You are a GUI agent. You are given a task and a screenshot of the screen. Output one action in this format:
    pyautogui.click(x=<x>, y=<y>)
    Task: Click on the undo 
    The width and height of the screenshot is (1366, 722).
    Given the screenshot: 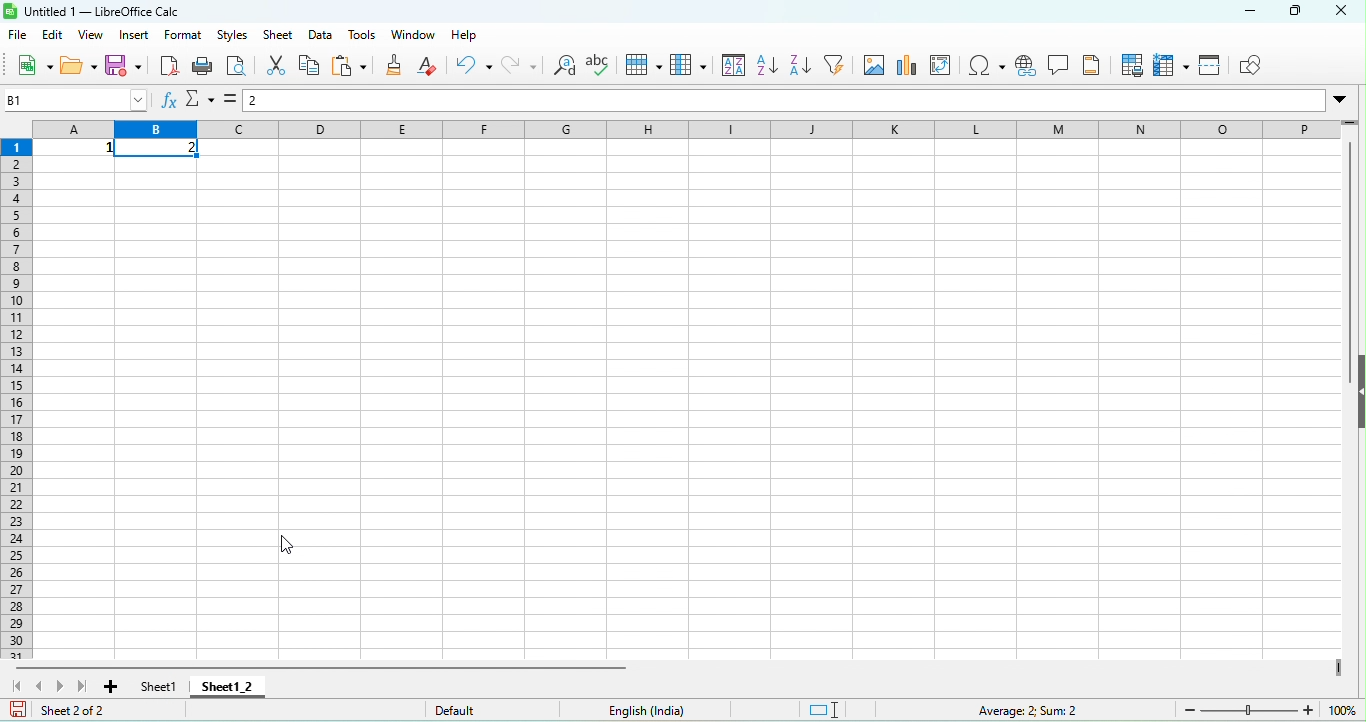 What is the action you would take?
    pyautogui.click(x=473, y=67)
    